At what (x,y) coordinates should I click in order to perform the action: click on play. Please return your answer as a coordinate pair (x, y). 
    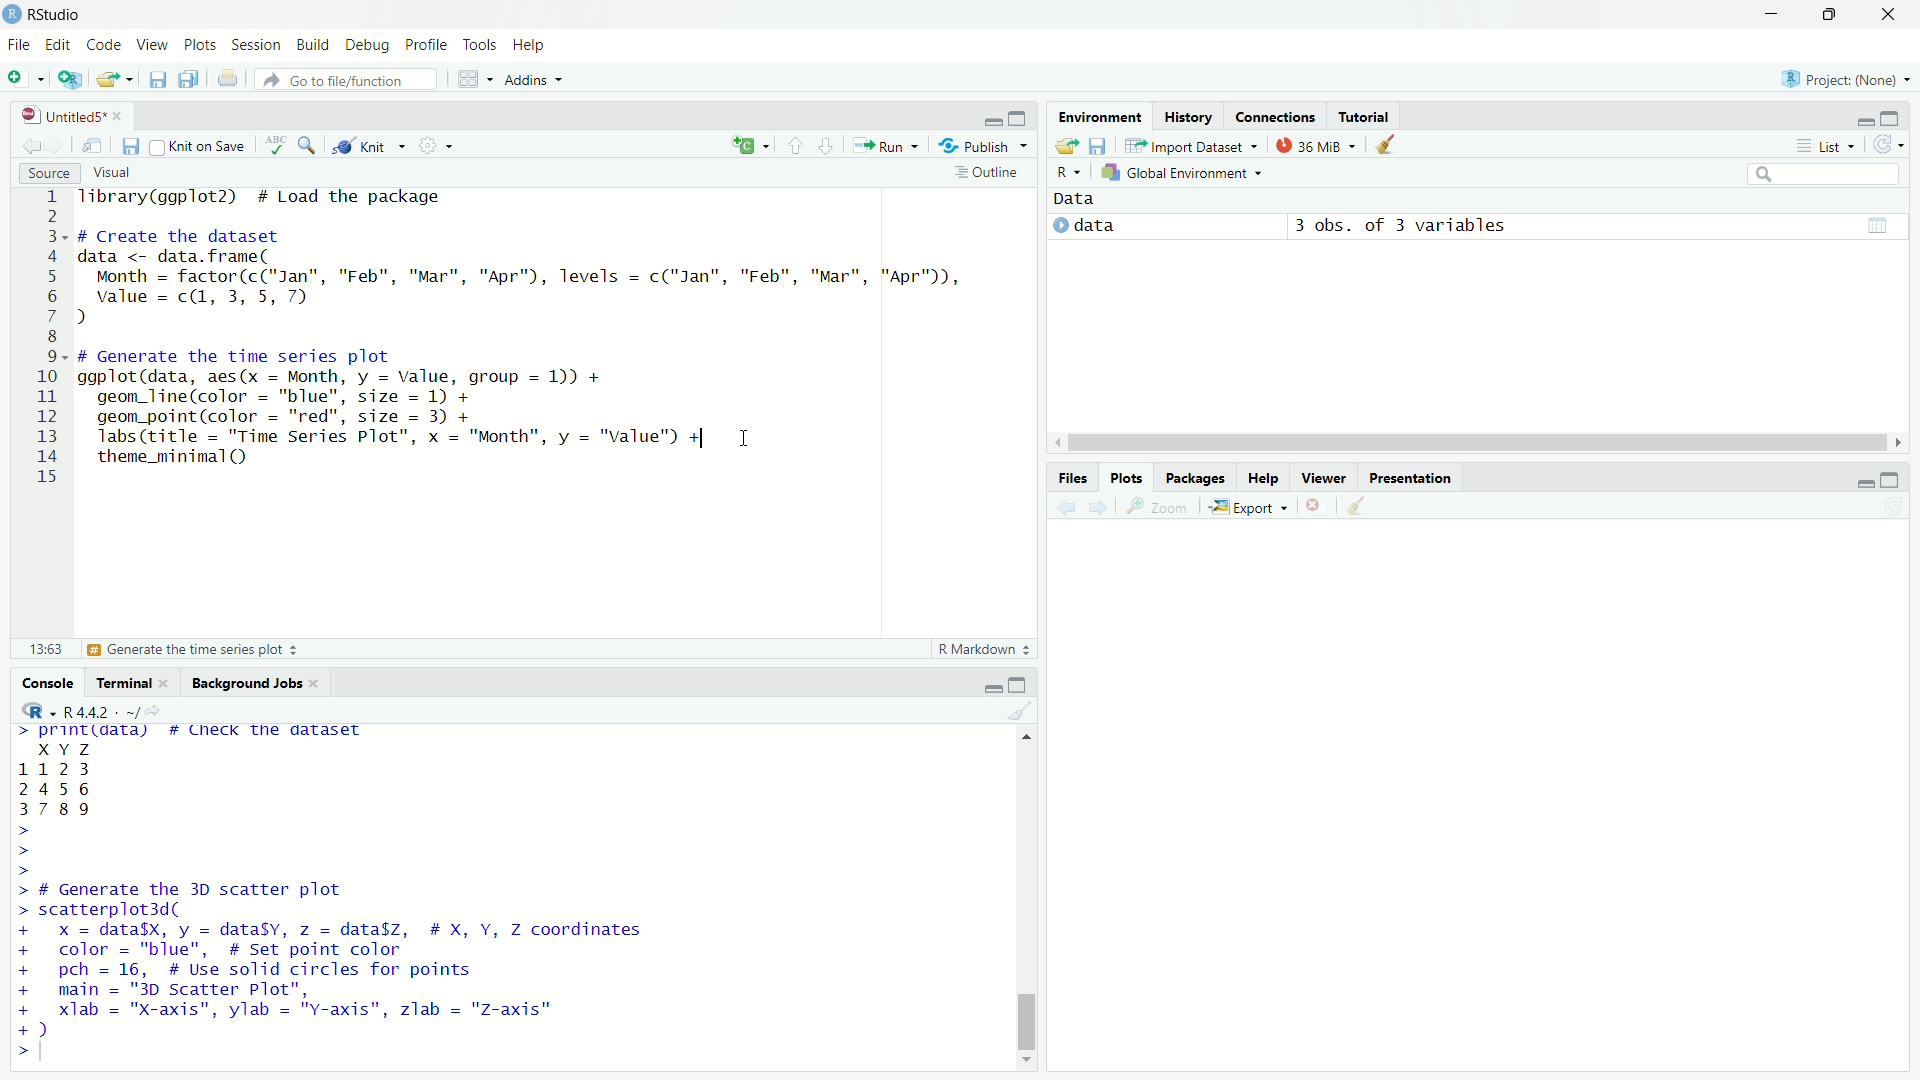
    Looking at the image, I should click on (1060, 227).